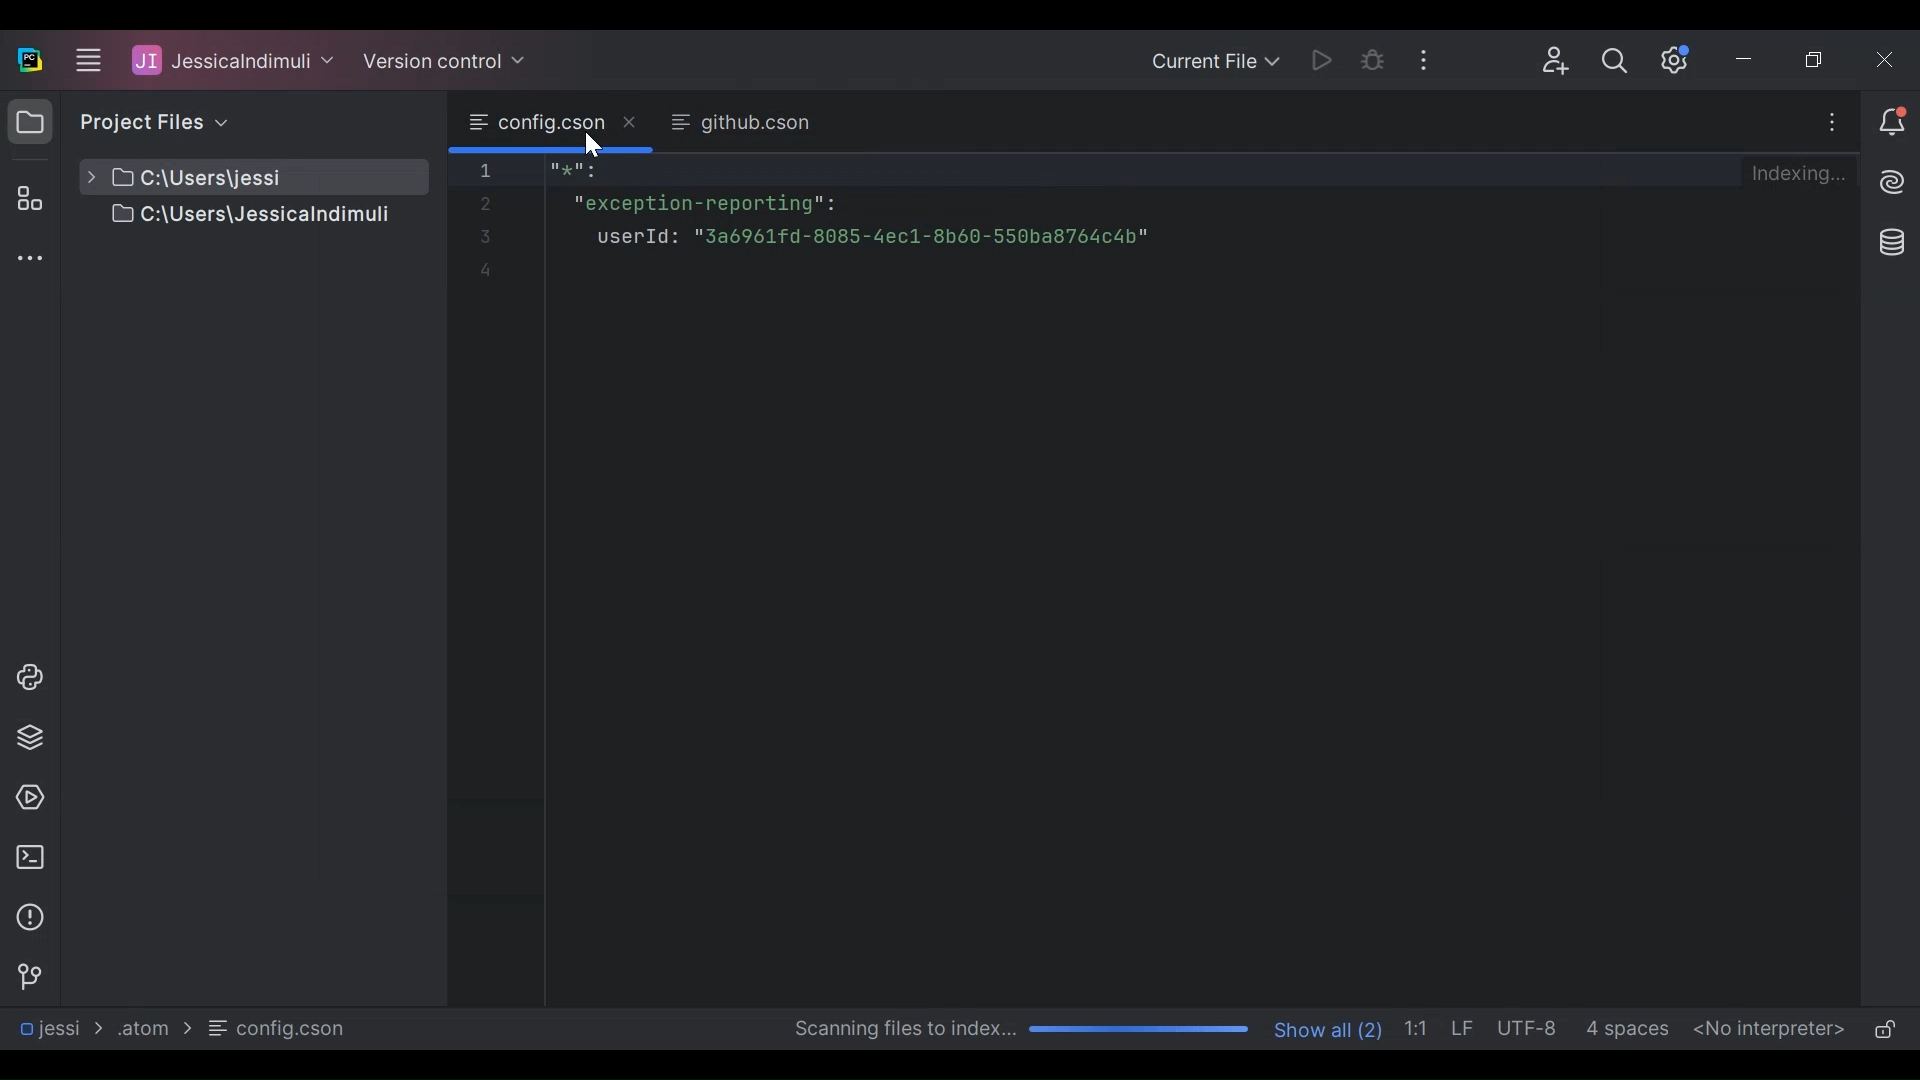 Image resolution: width=1920 pixels, height=1080 pixels. Describe the element at coordinates (229, 217) in the screenshot. I see `Project File` at that location.